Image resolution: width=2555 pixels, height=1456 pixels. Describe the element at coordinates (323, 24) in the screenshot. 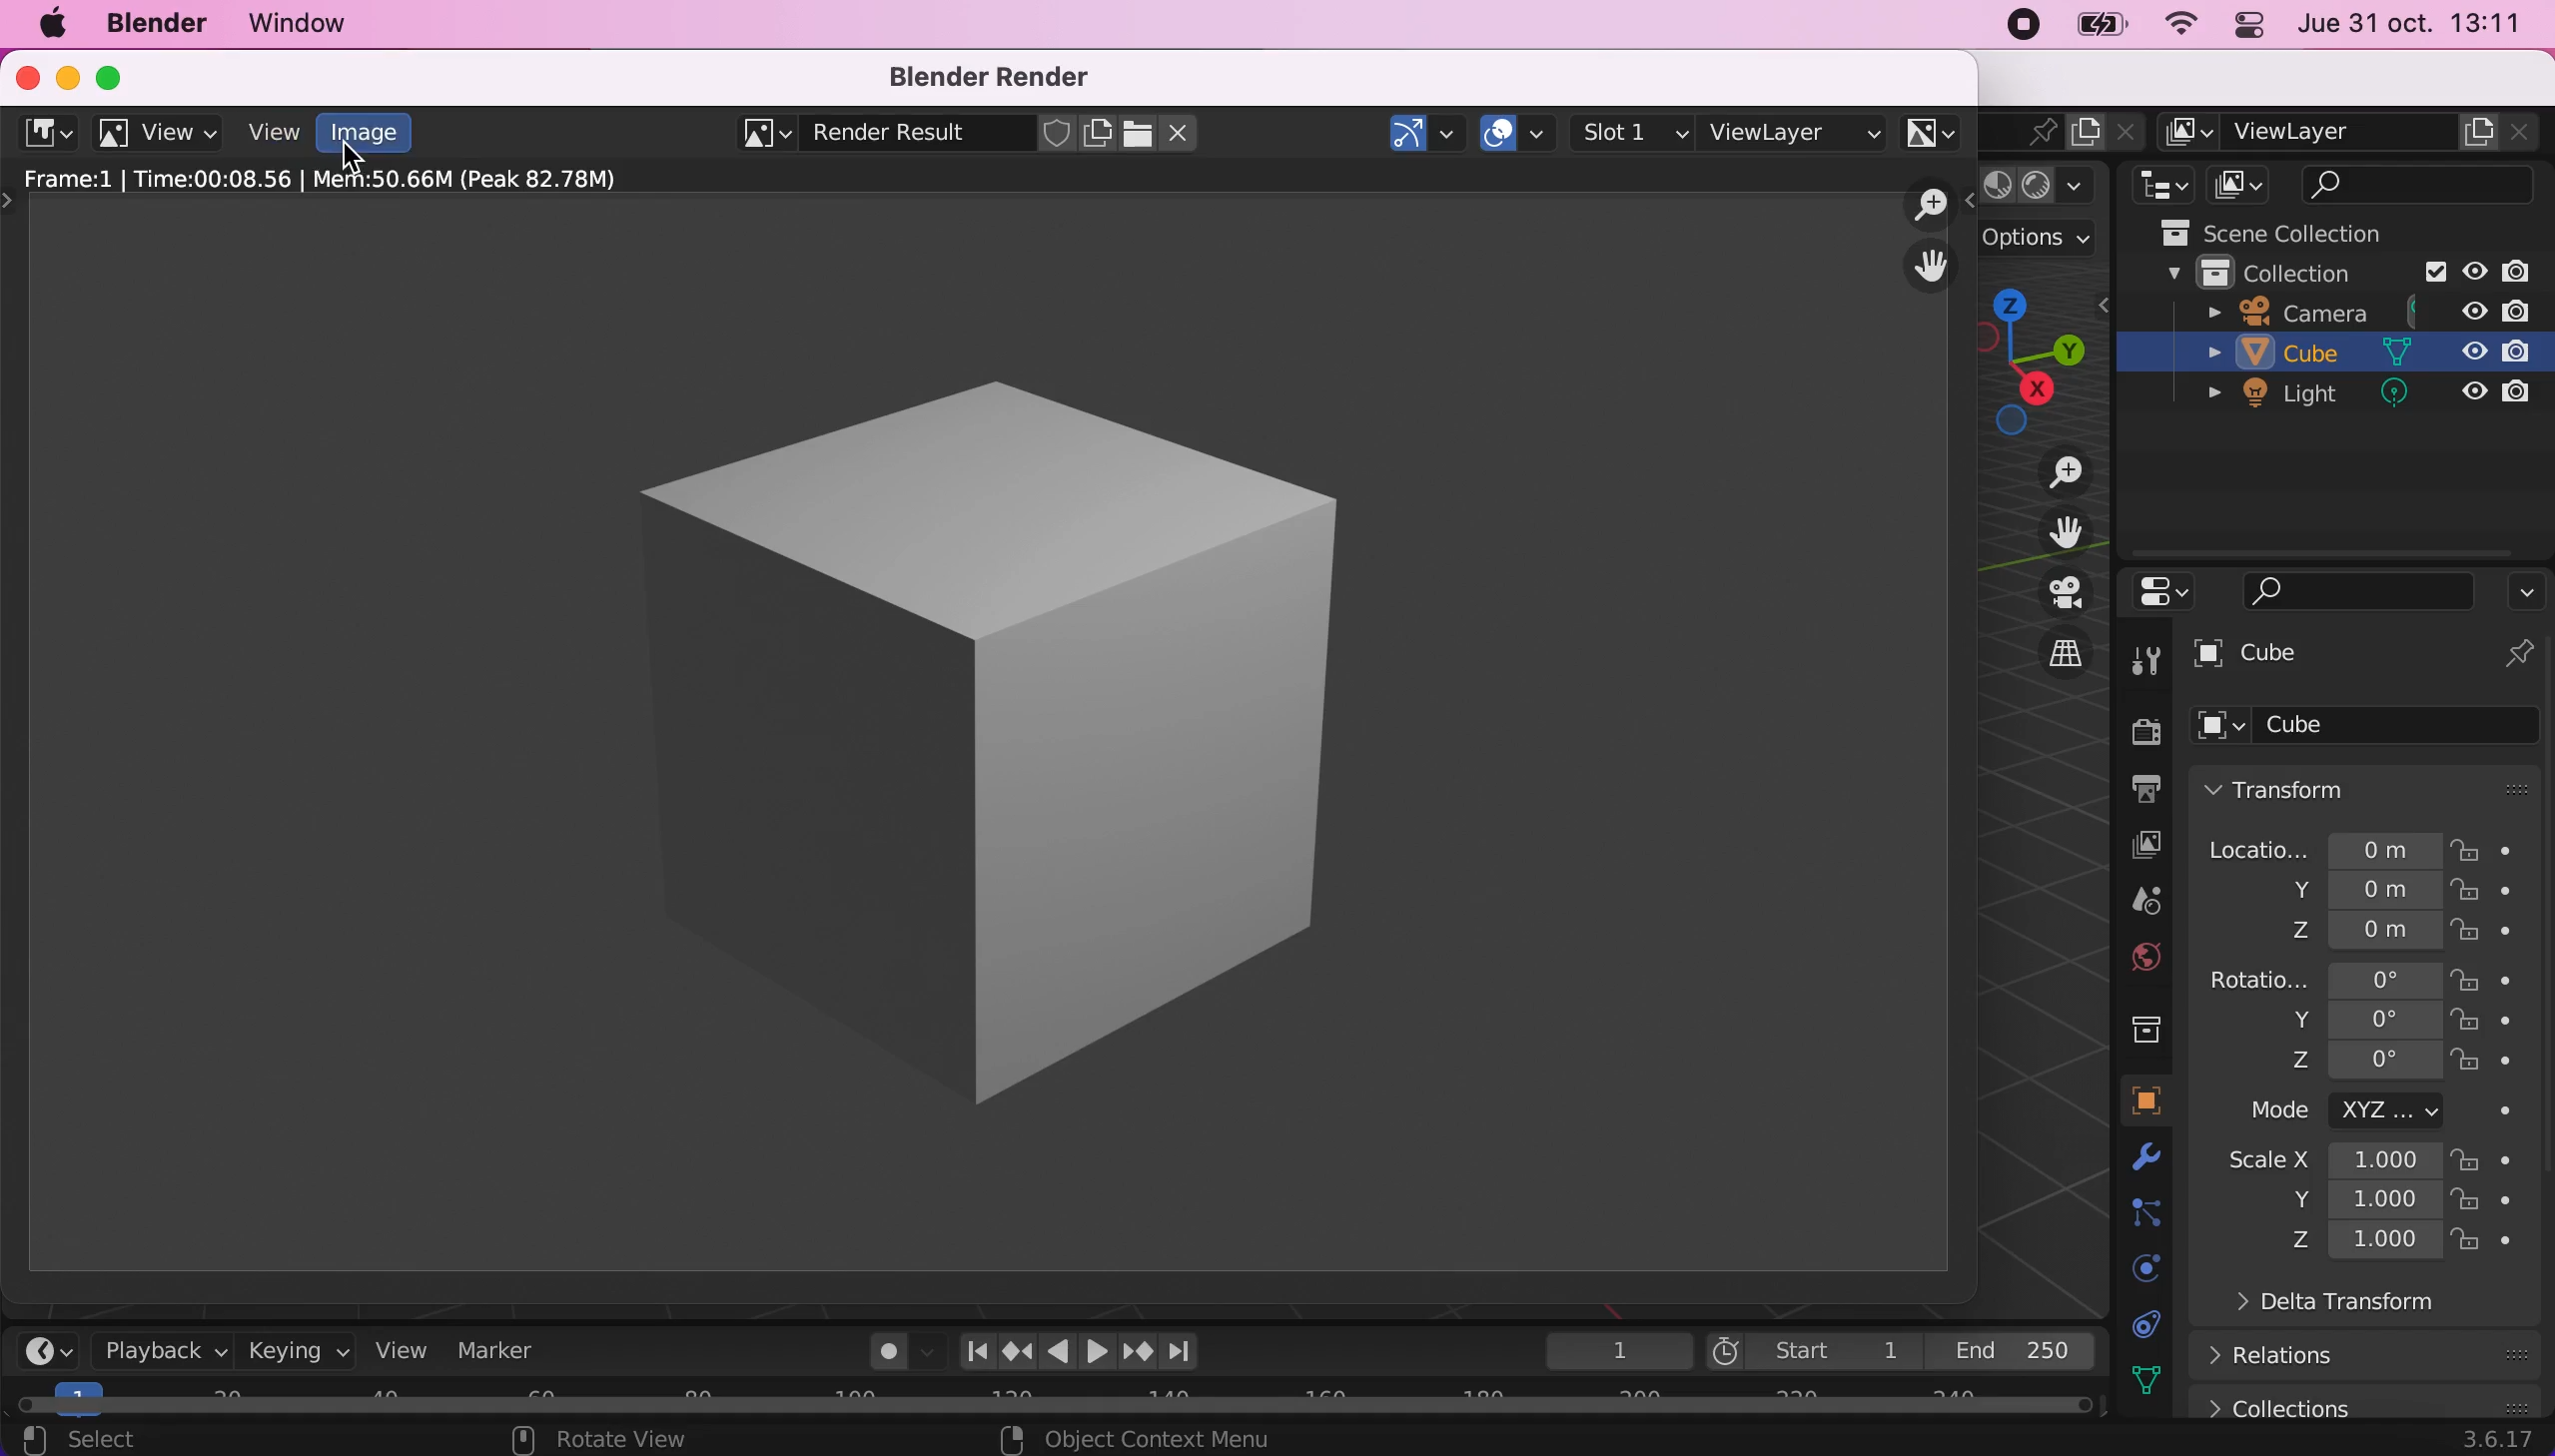

I see `window` at that location.